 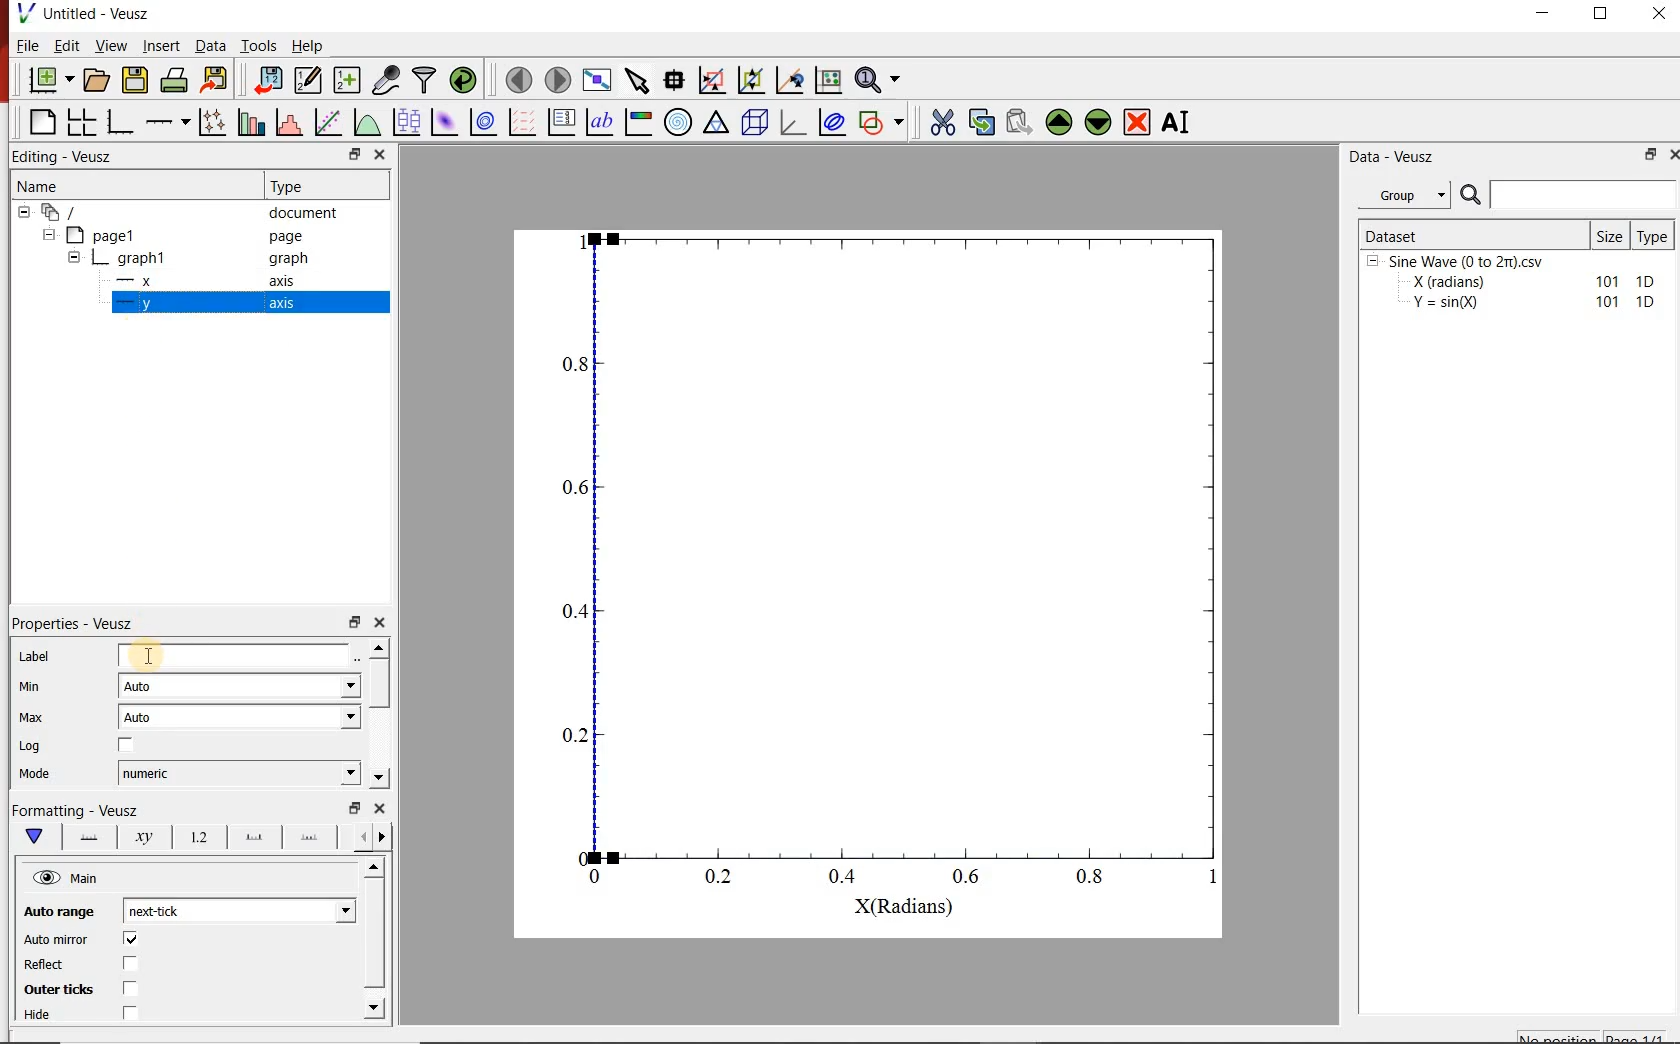 I want to click on Move left, so click(x=360, y=836).